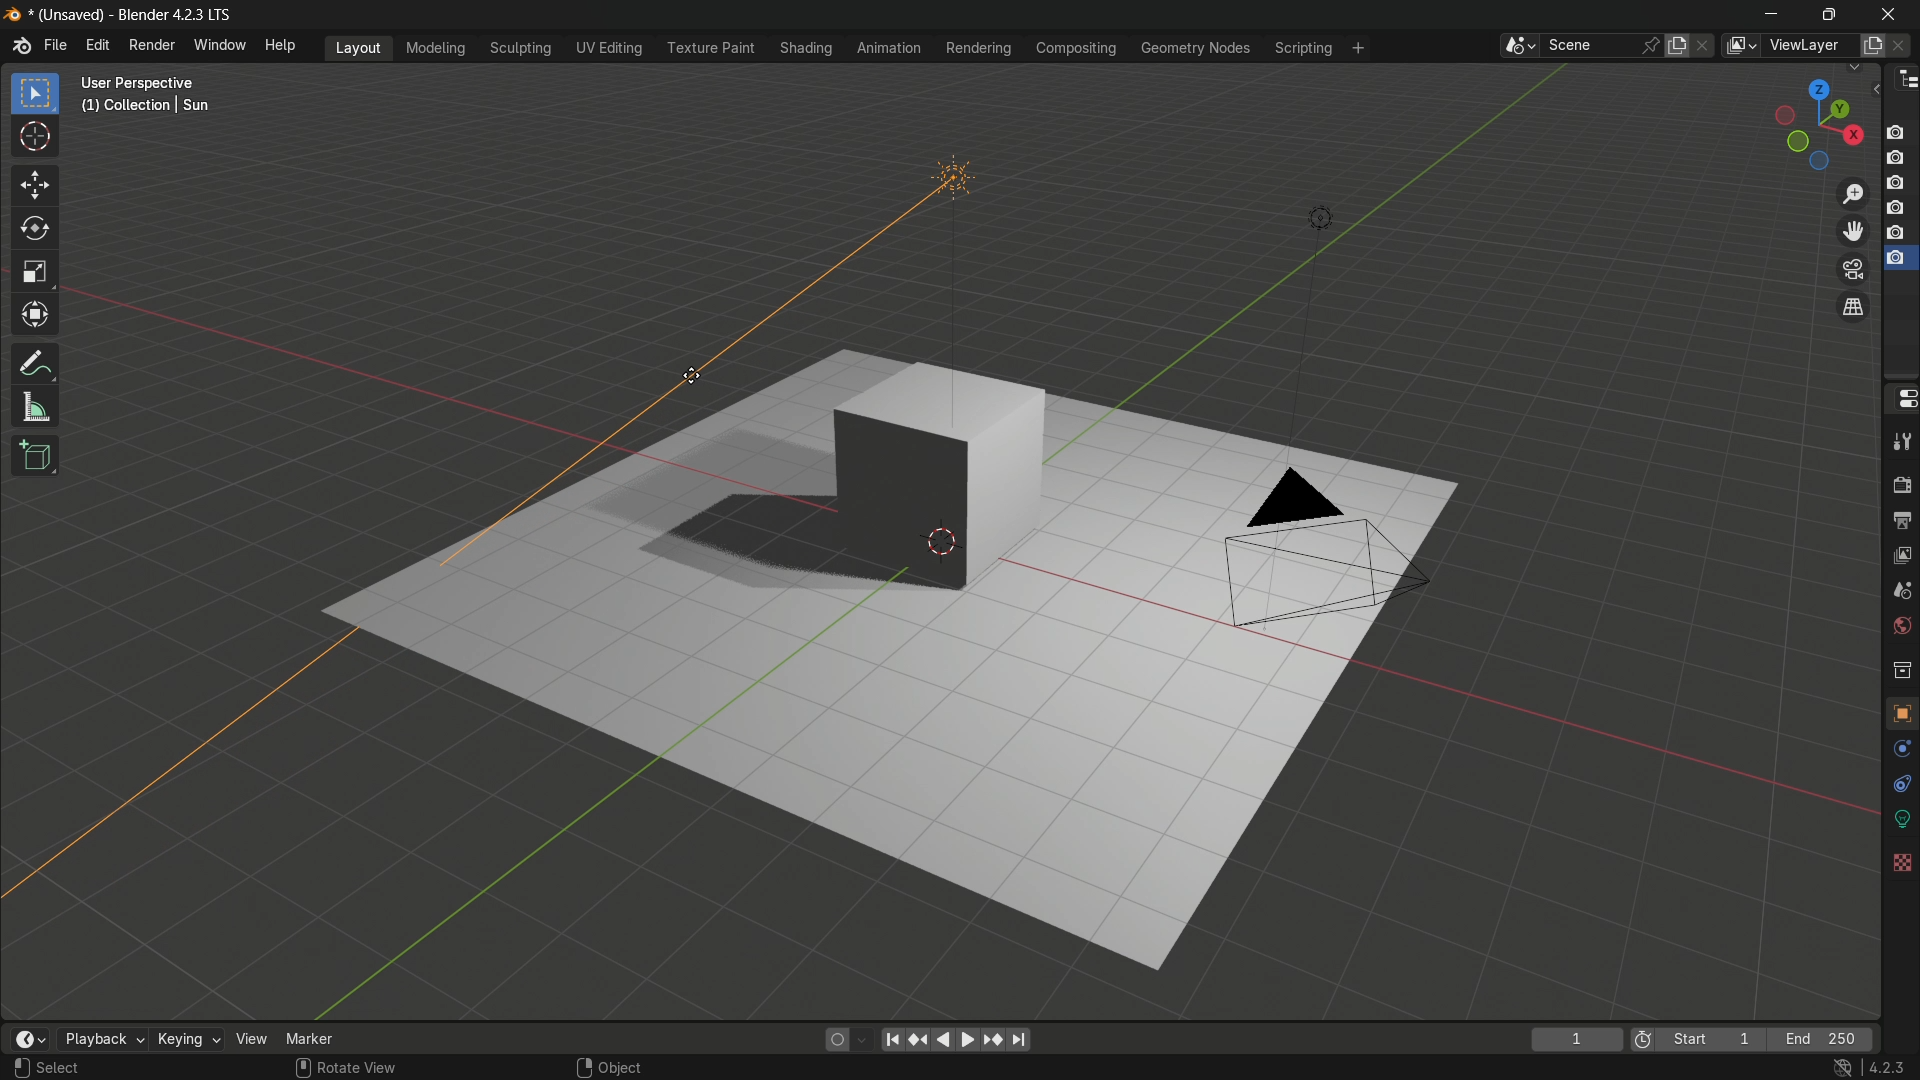 The image size is (1920, 1080). What do you see at coordinates (1902, 483) in the screenshot?
I see `render` at bounding box center [1902, 483].